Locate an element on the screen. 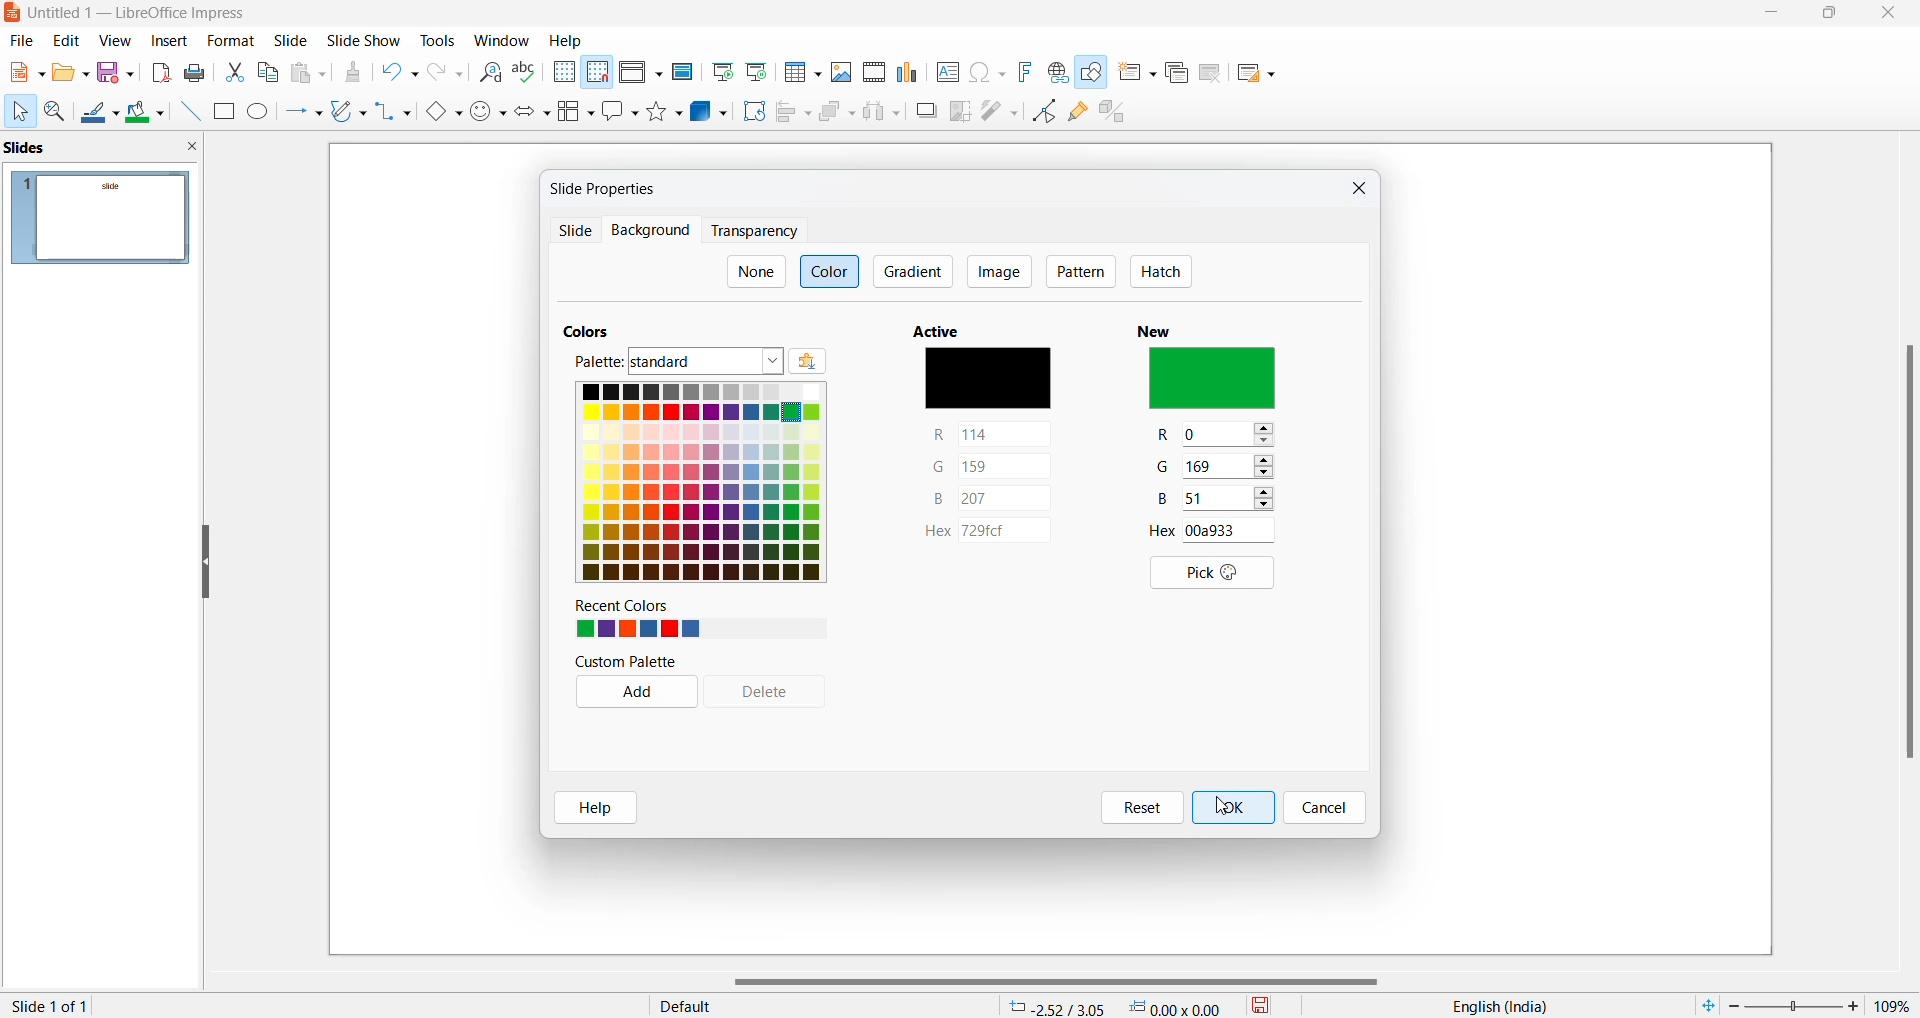  toggle end point edit mode is located at coordinates (1045, 111).